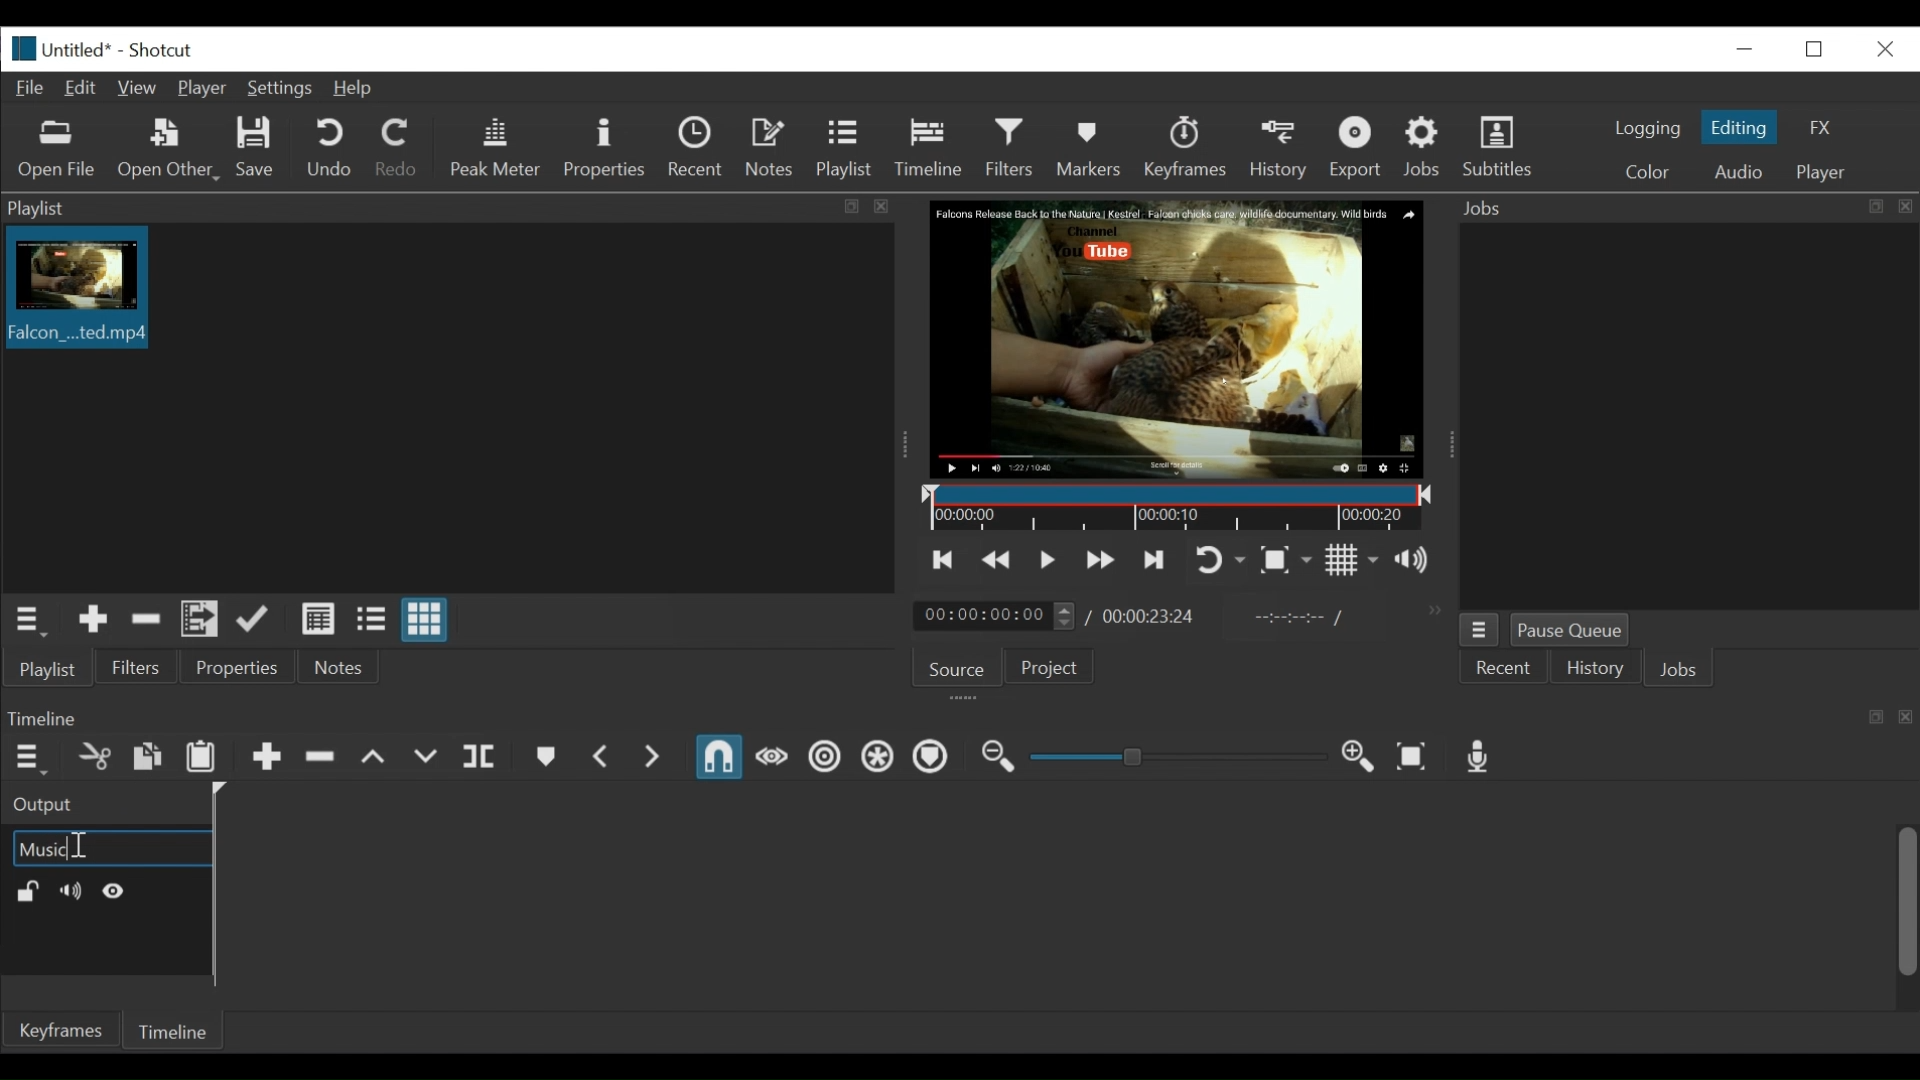  I want to click on Timeline menu, so click(25, 759).